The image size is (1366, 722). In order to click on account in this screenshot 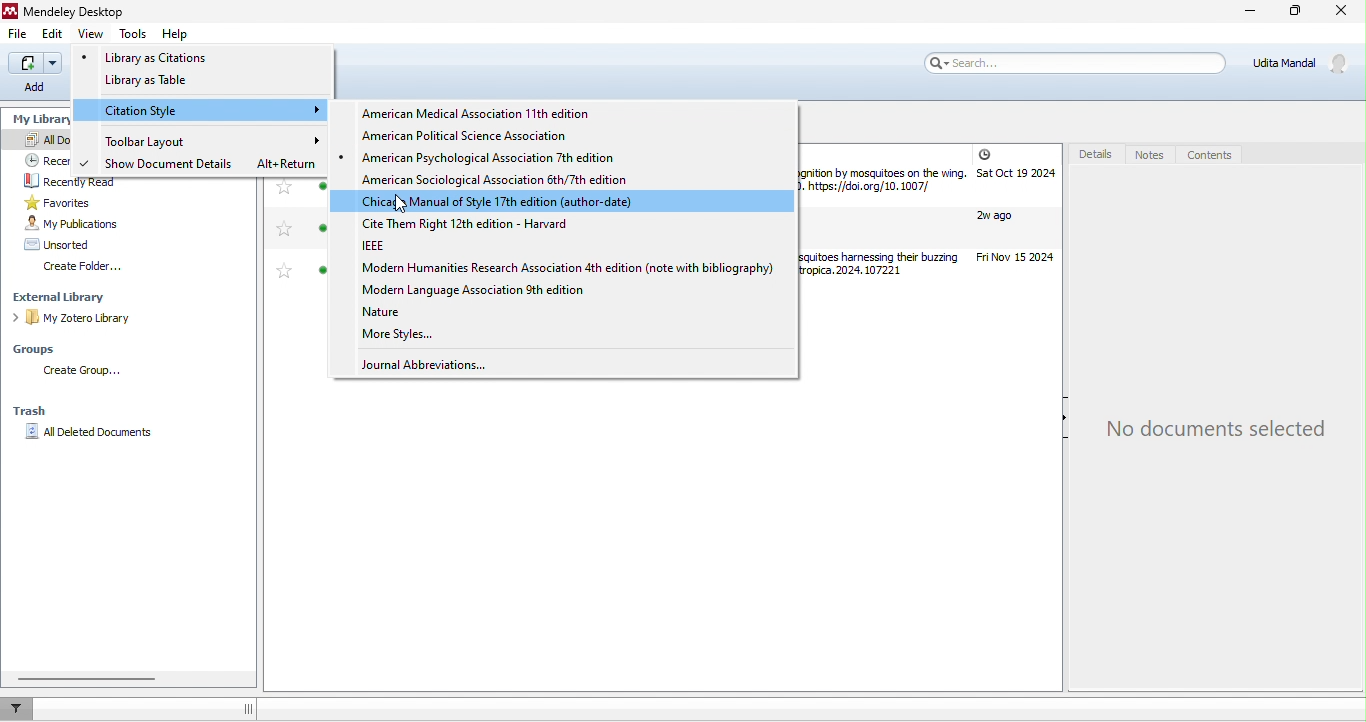, I will do `click(1303, 64)`.